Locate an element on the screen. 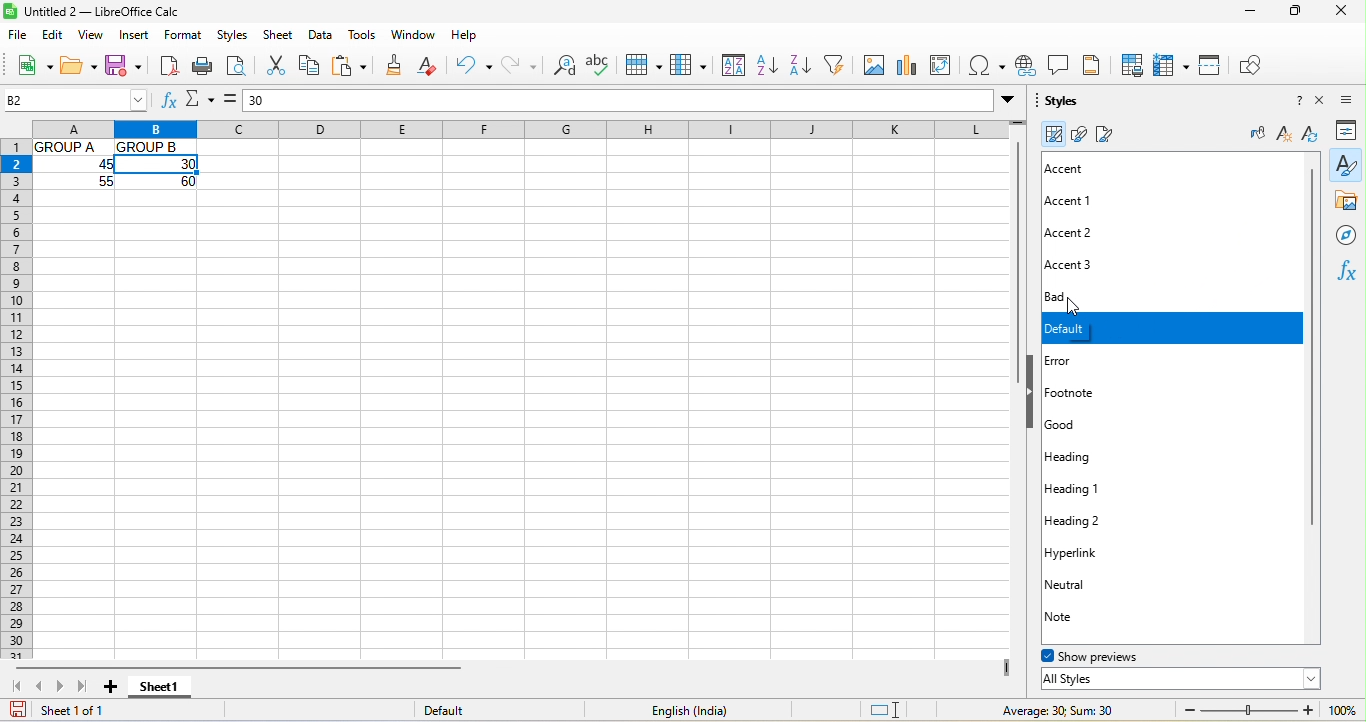  clear formatting is located at coordinates (436, 65).